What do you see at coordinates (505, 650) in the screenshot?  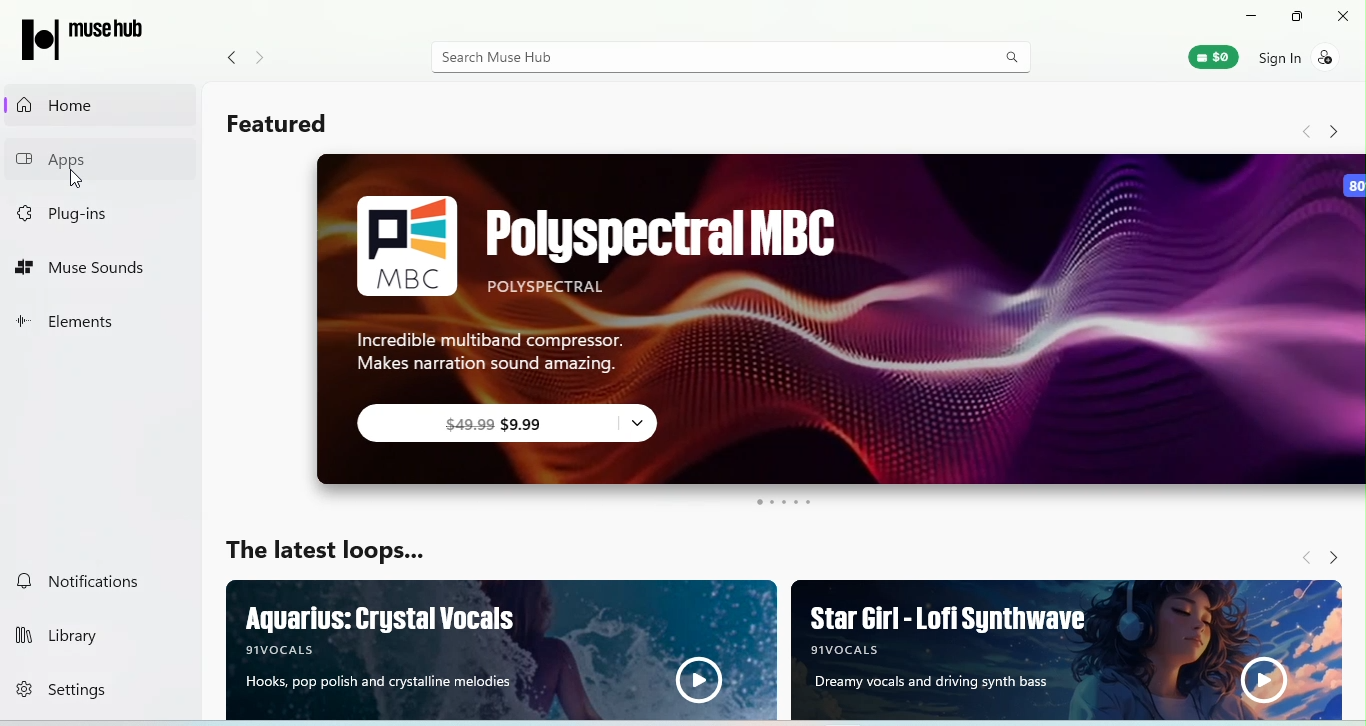 I see `Aquarius: Crystal Vocals :9vocALs Hooks, pop polish and crystalline melodies` at bounding box center [505, 650].